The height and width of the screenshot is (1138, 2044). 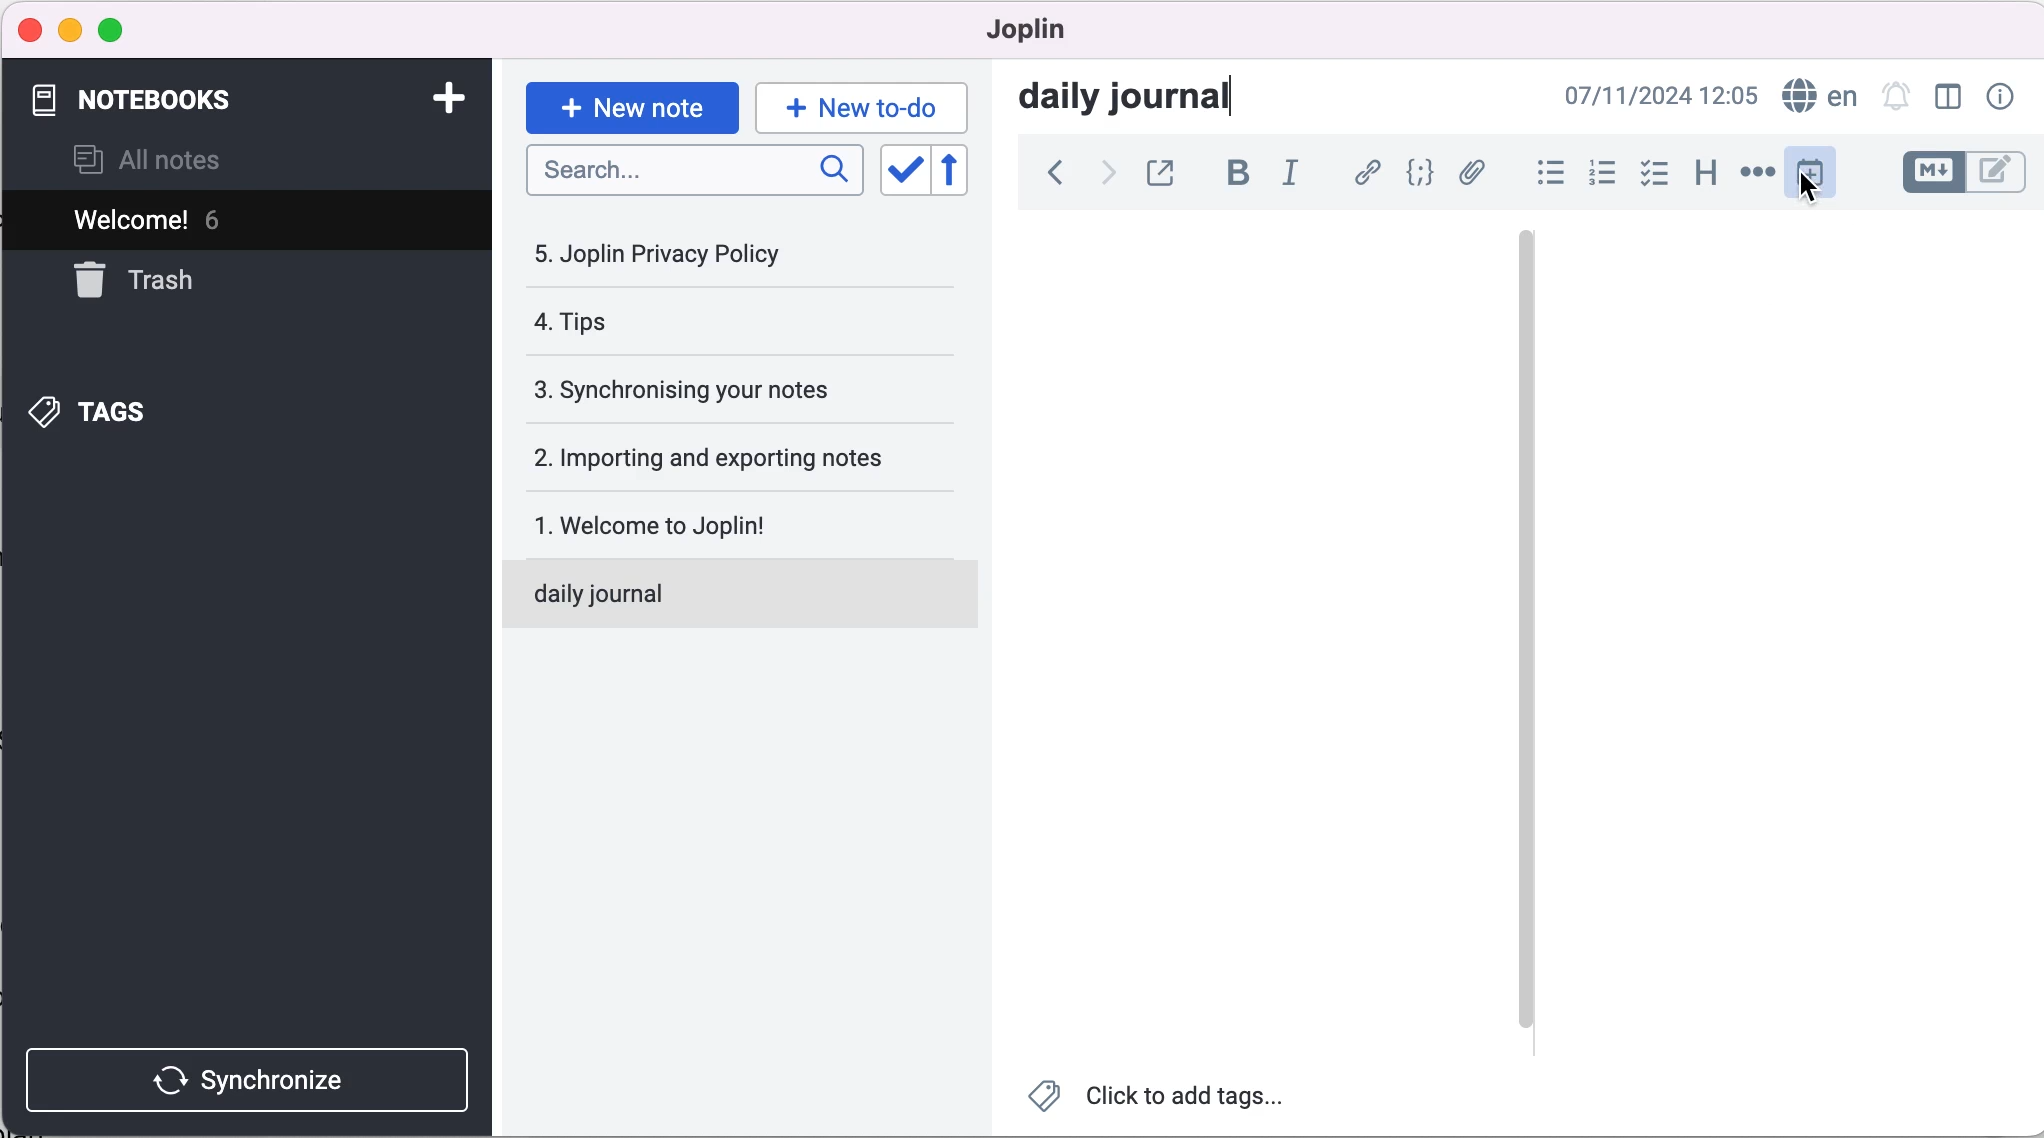 What do you see at coordinates (1596, 172) in the screenshot?
I see `numbered list` at bounding box center [1596, 172].